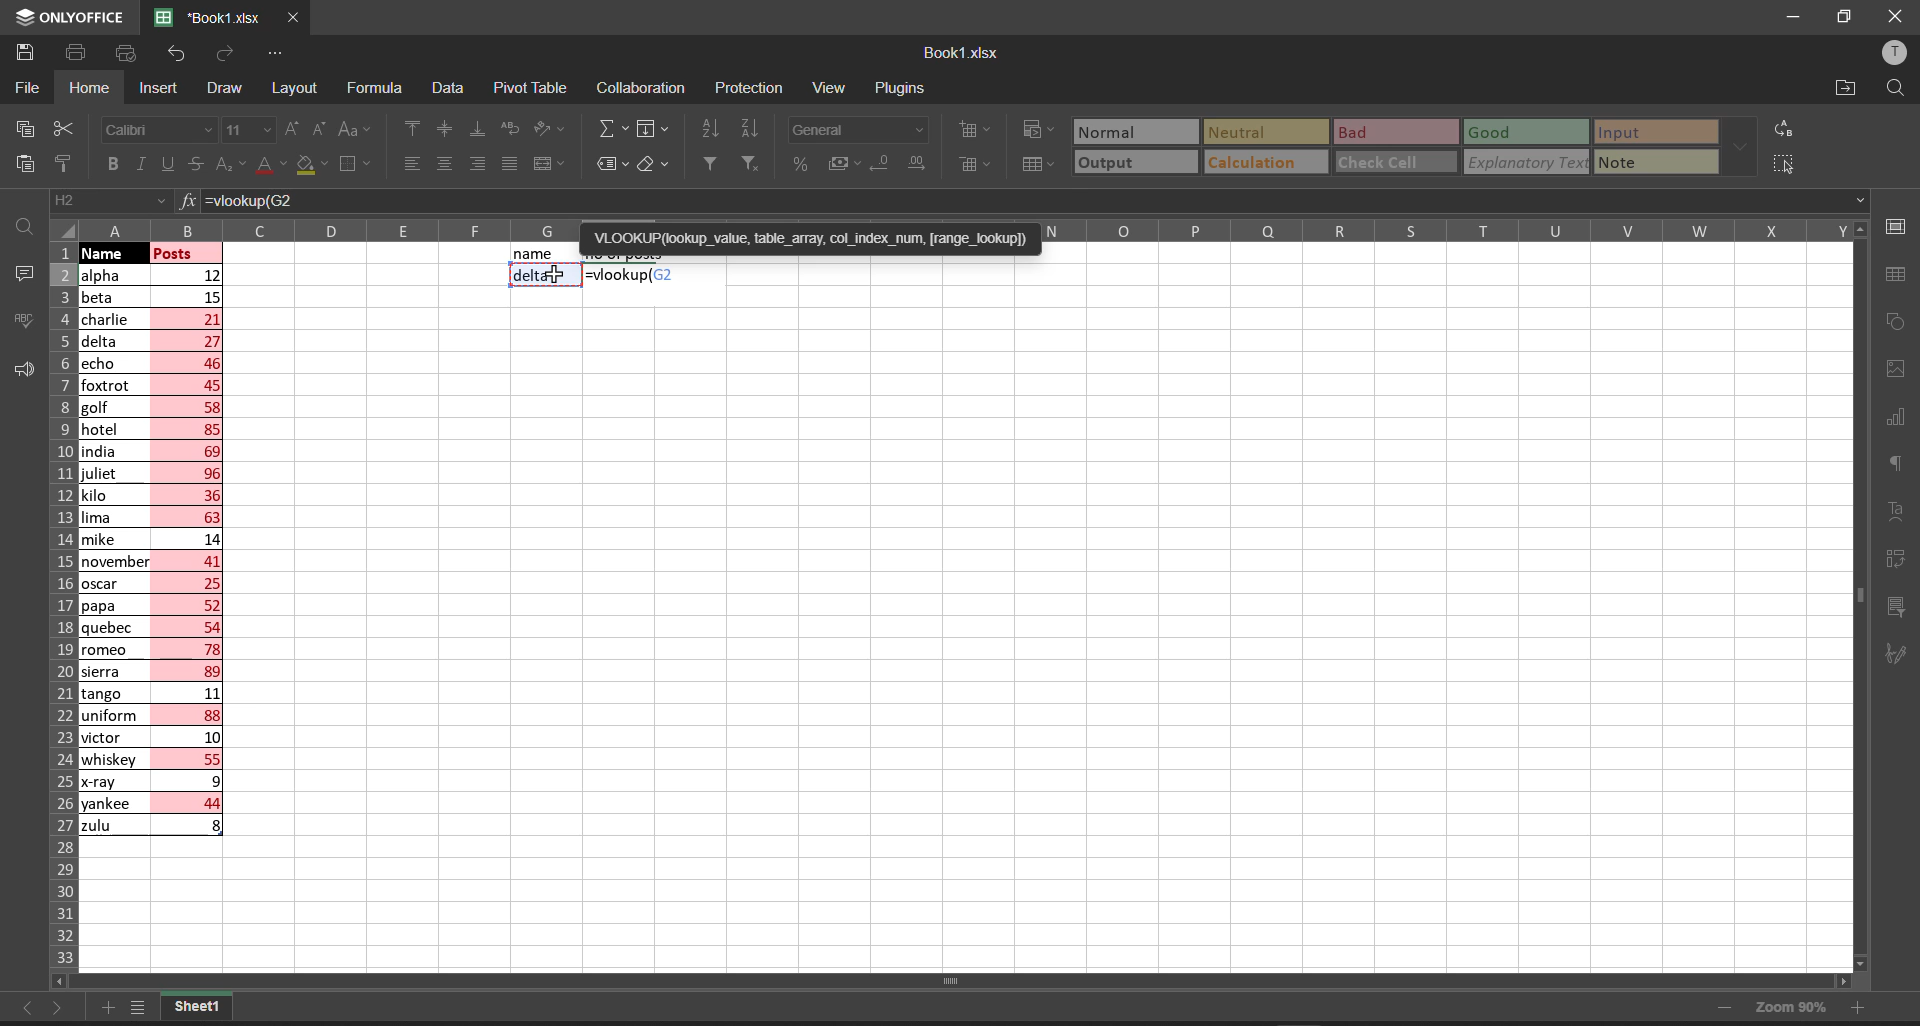 The image size is (1920, 1026). I want to click on save, so click(24, 53).